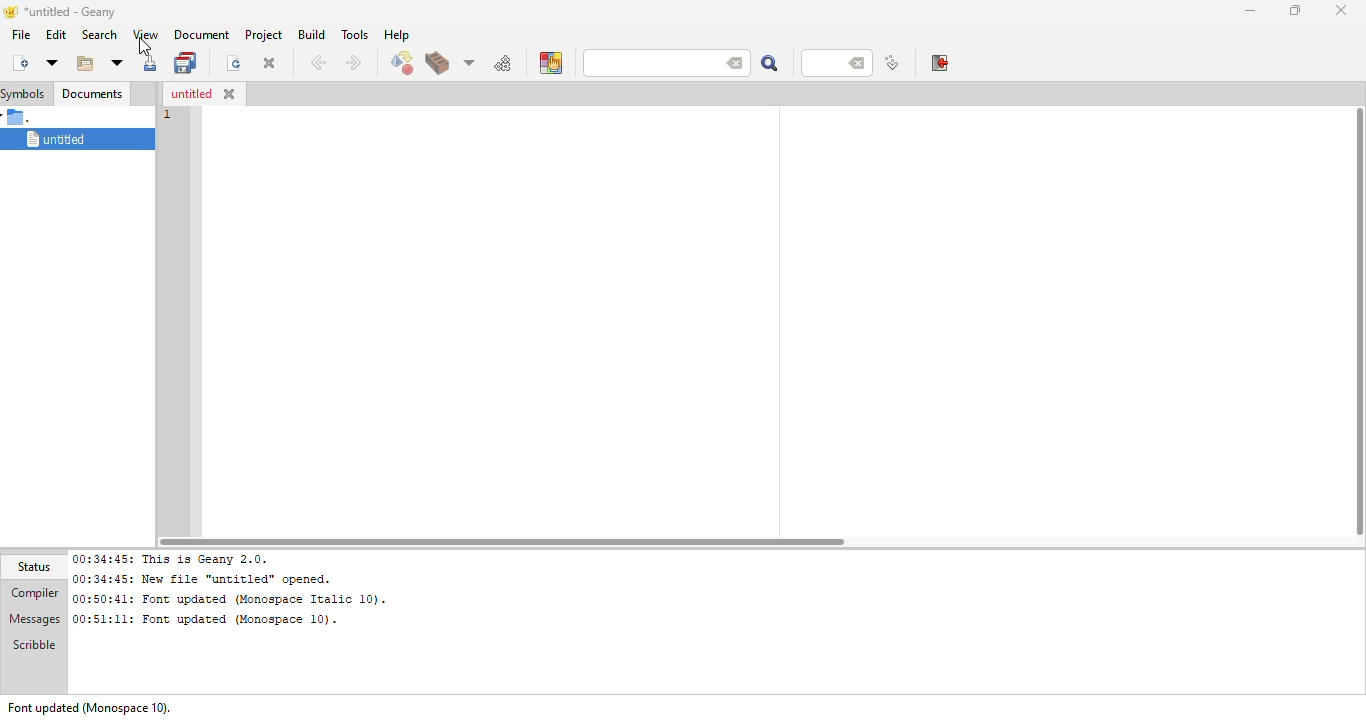  Describe the element at coordinates (34, 620) in the screenshot. I see `messages` at that location.